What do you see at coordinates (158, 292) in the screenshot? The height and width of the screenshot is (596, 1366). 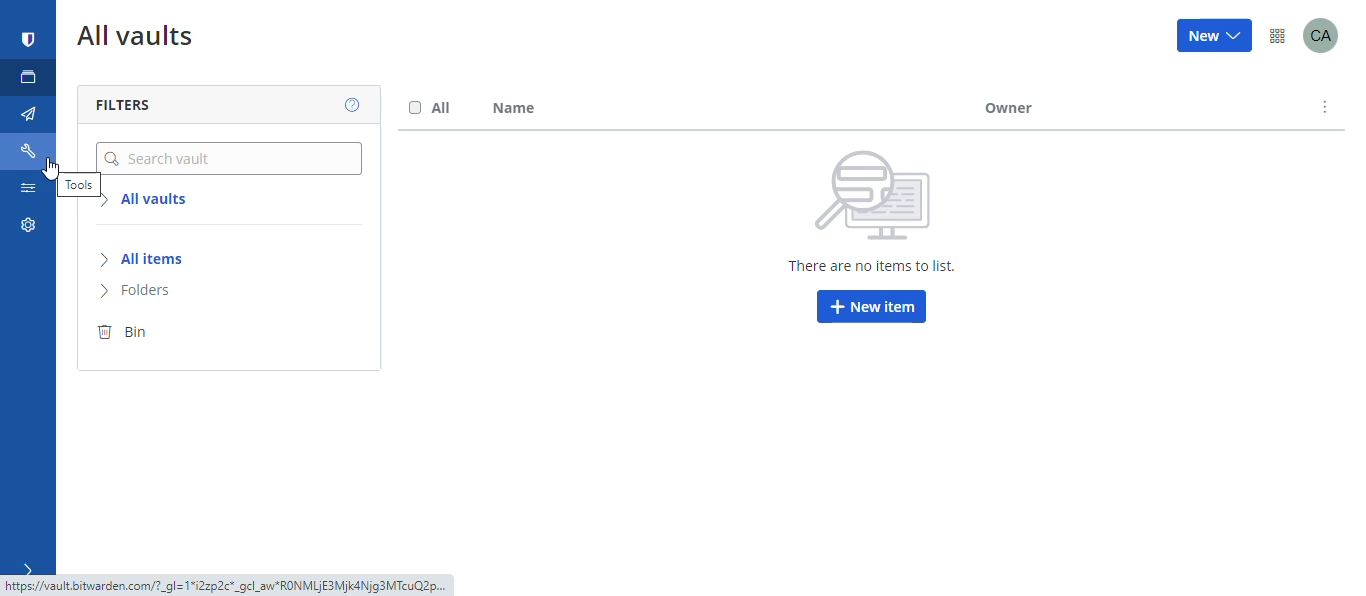 I see `folder` at bounding box center [158, 292].